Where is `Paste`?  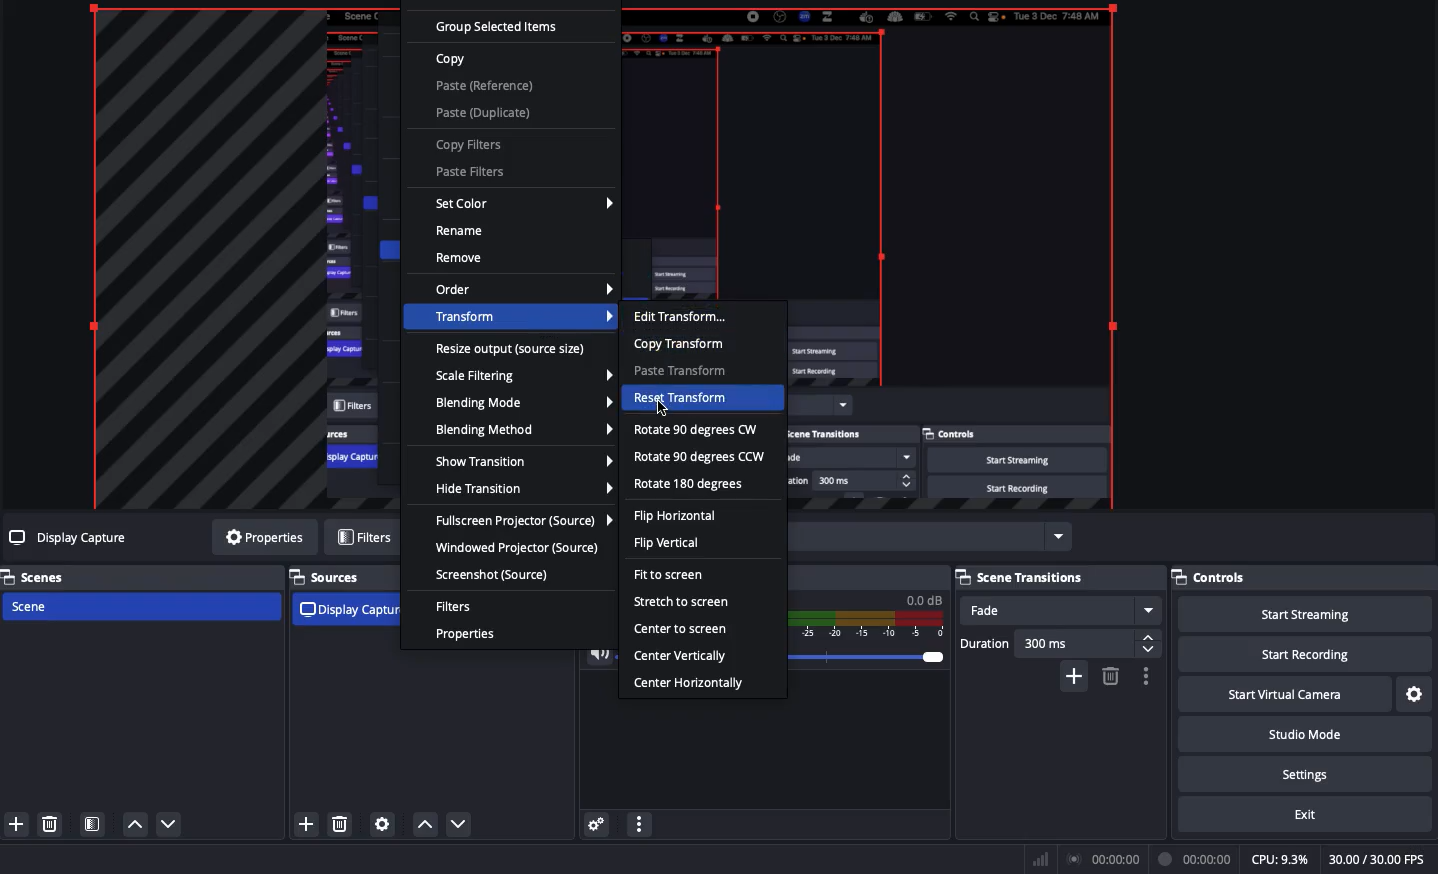
Paste is located at coordinates (484, 116).